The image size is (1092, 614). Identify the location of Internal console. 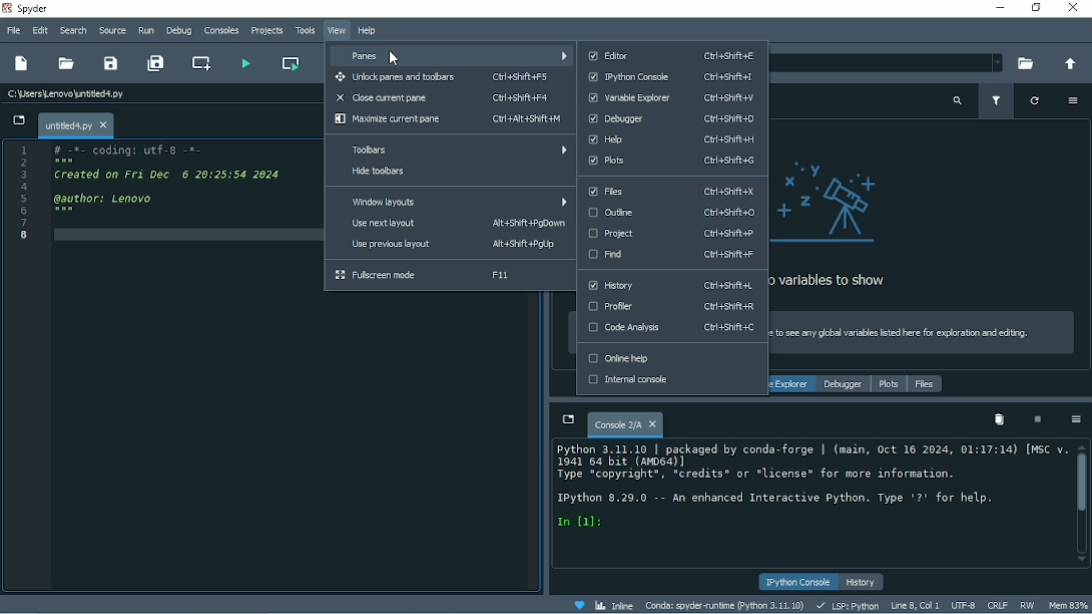
(671, 382).